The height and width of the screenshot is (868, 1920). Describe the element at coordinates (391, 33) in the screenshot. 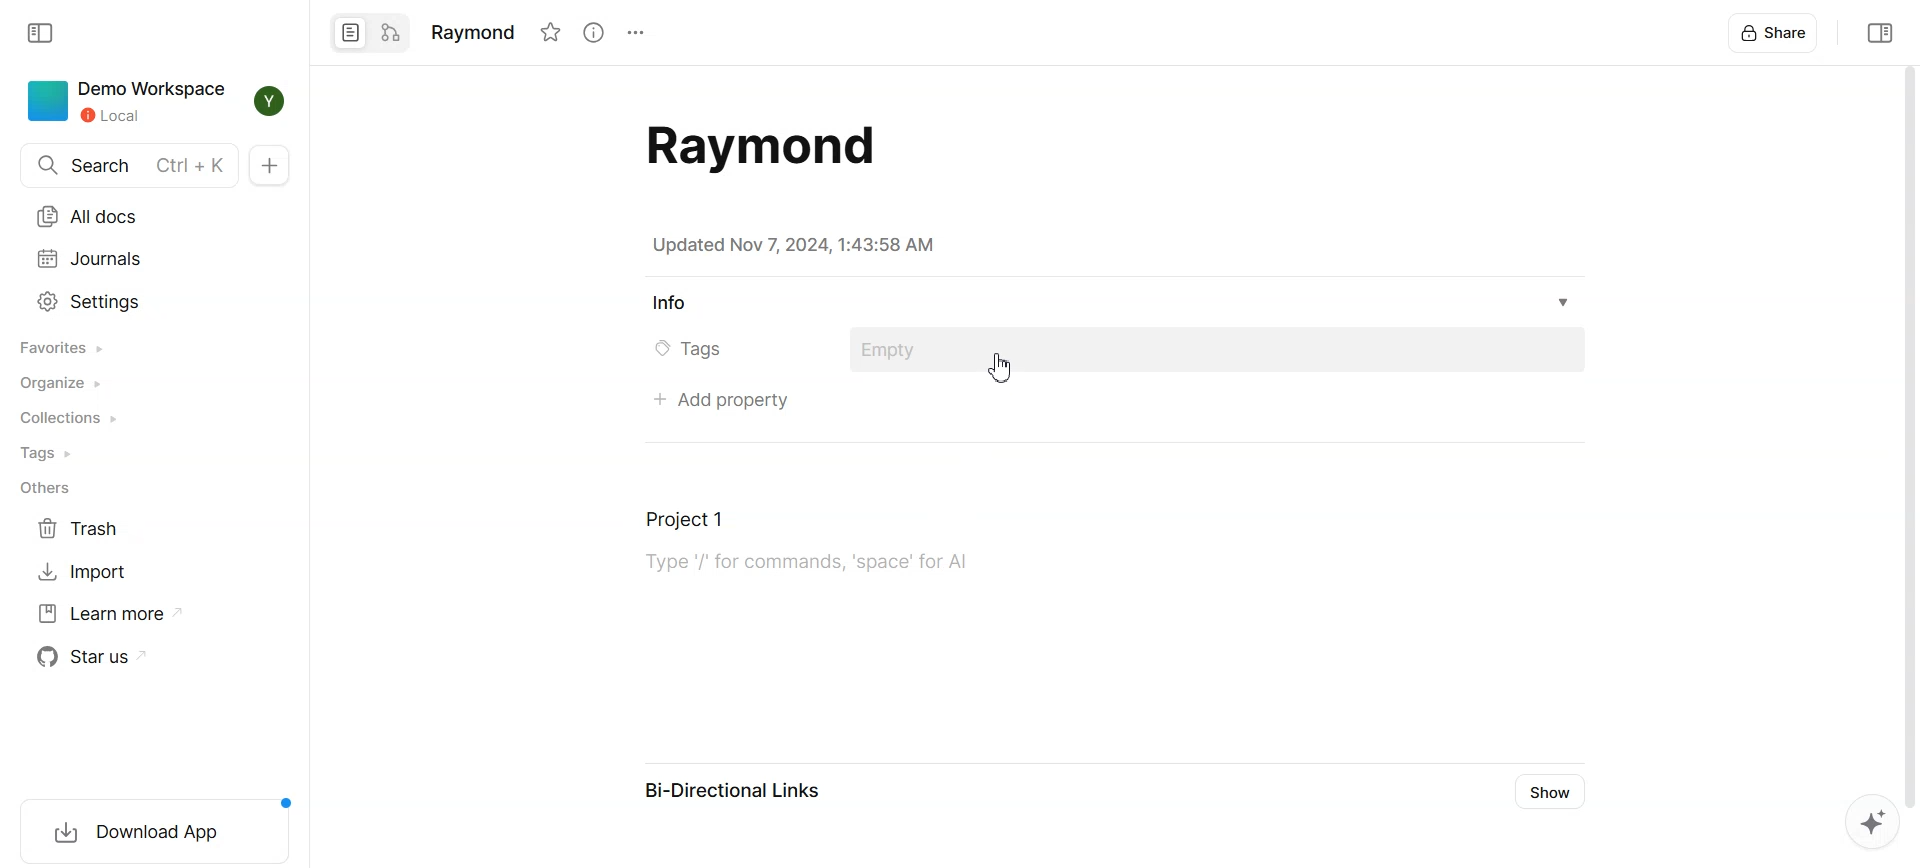

I see `Edgeless` at that location.